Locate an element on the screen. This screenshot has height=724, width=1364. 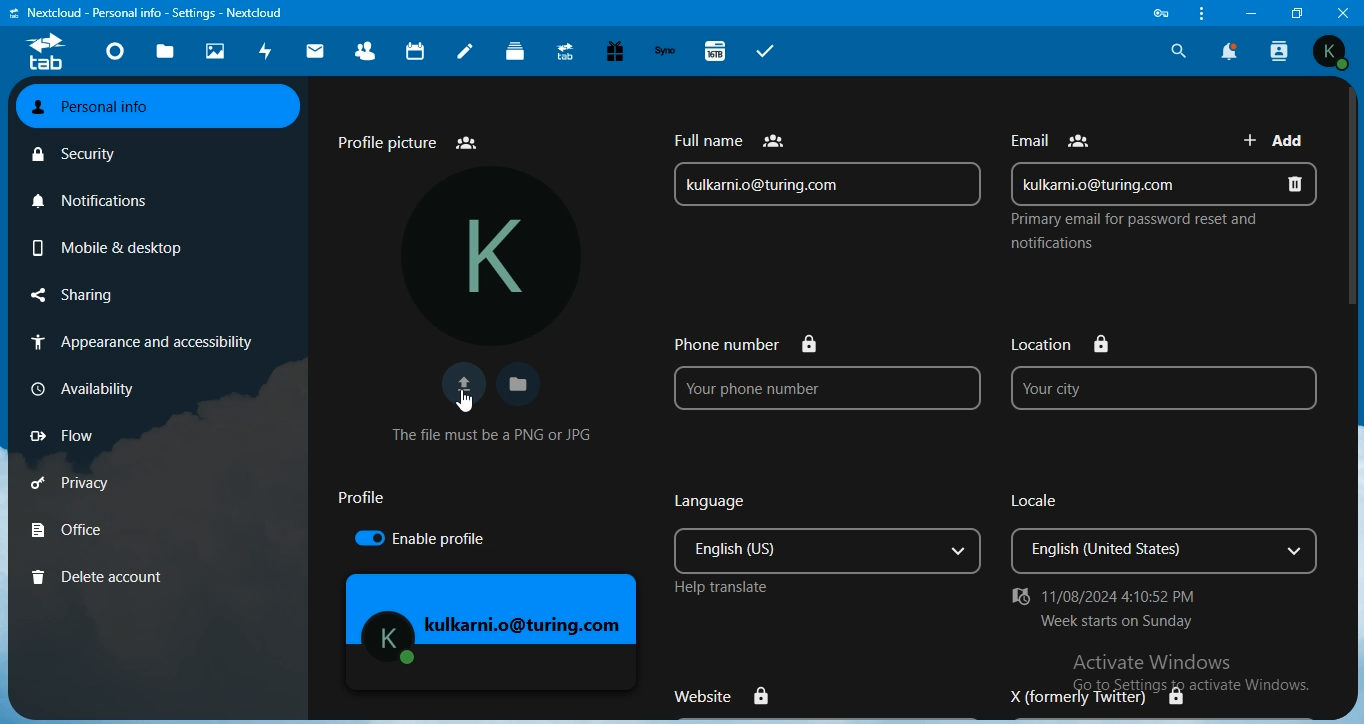
files is located at coordinates (165, 54).